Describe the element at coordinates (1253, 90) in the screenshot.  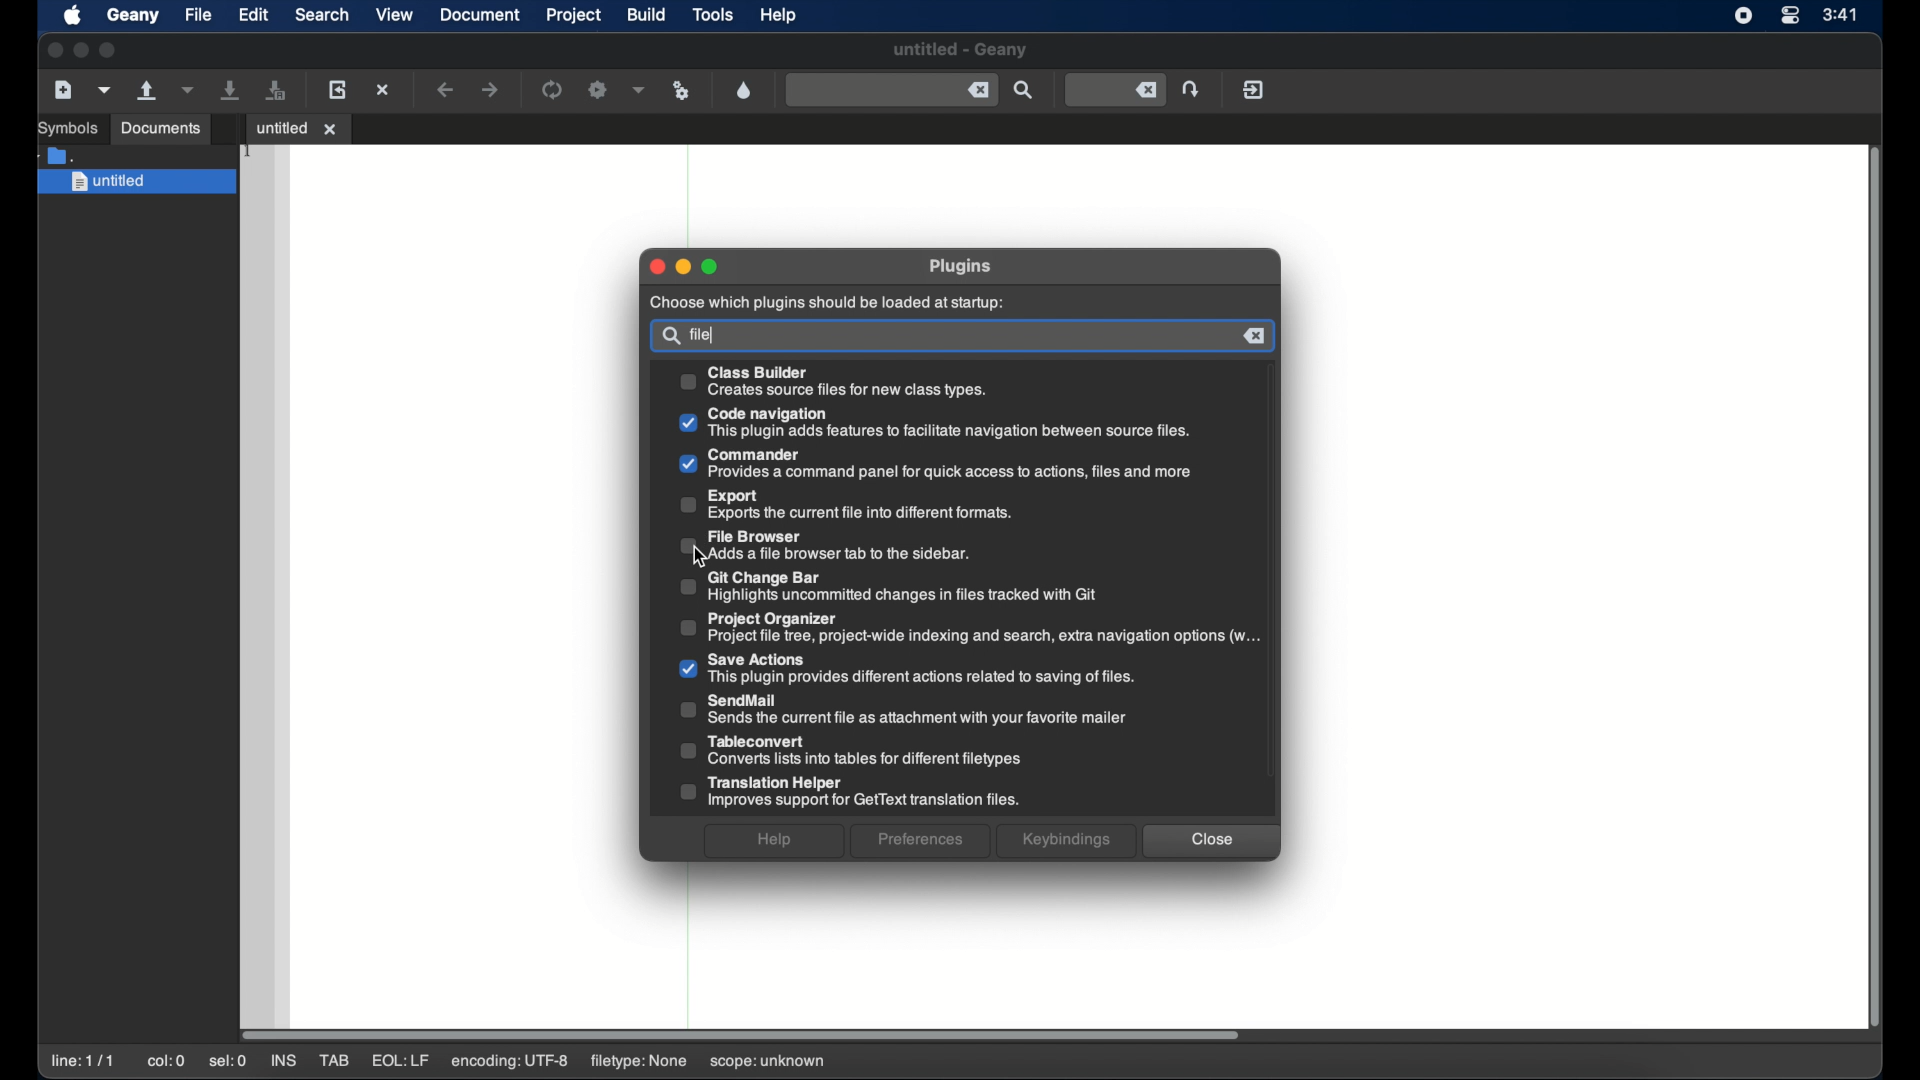
I see `quit geany` at that location.